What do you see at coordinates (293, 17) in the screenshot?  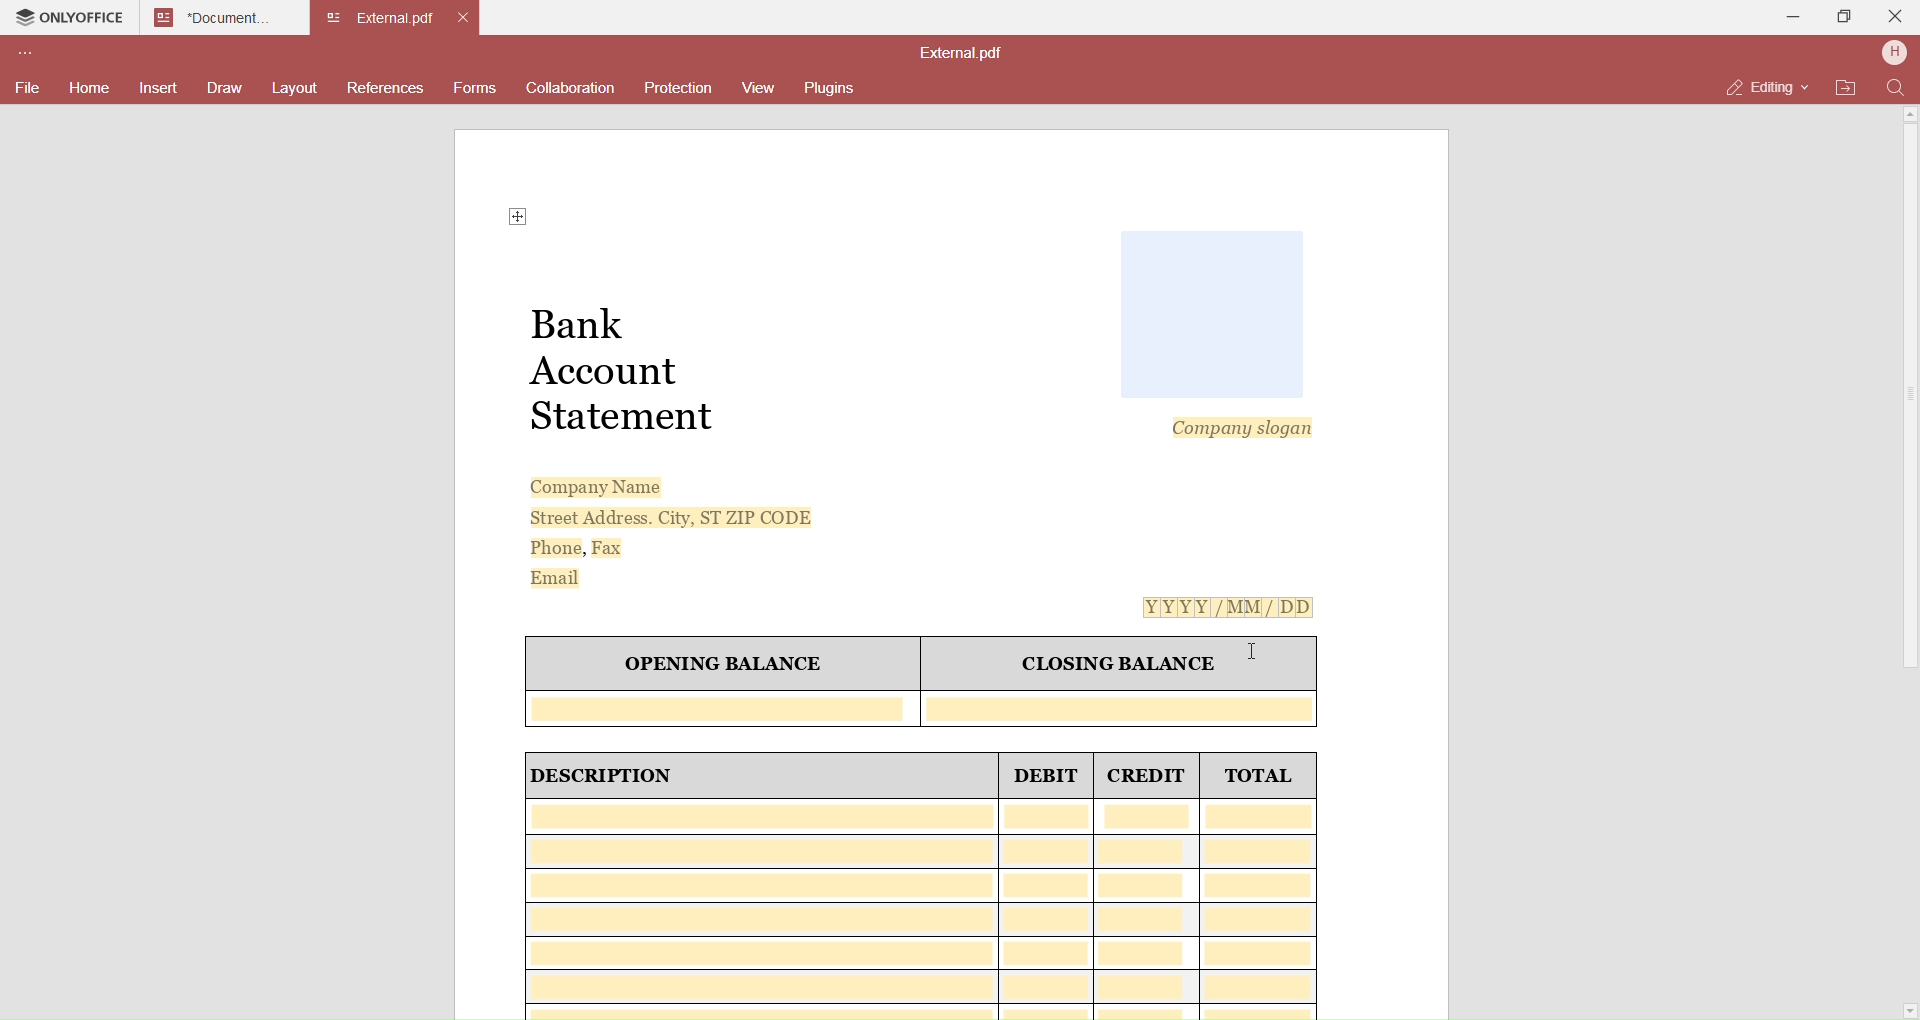 I see `Close Tab` at bounding box center [293, 17].